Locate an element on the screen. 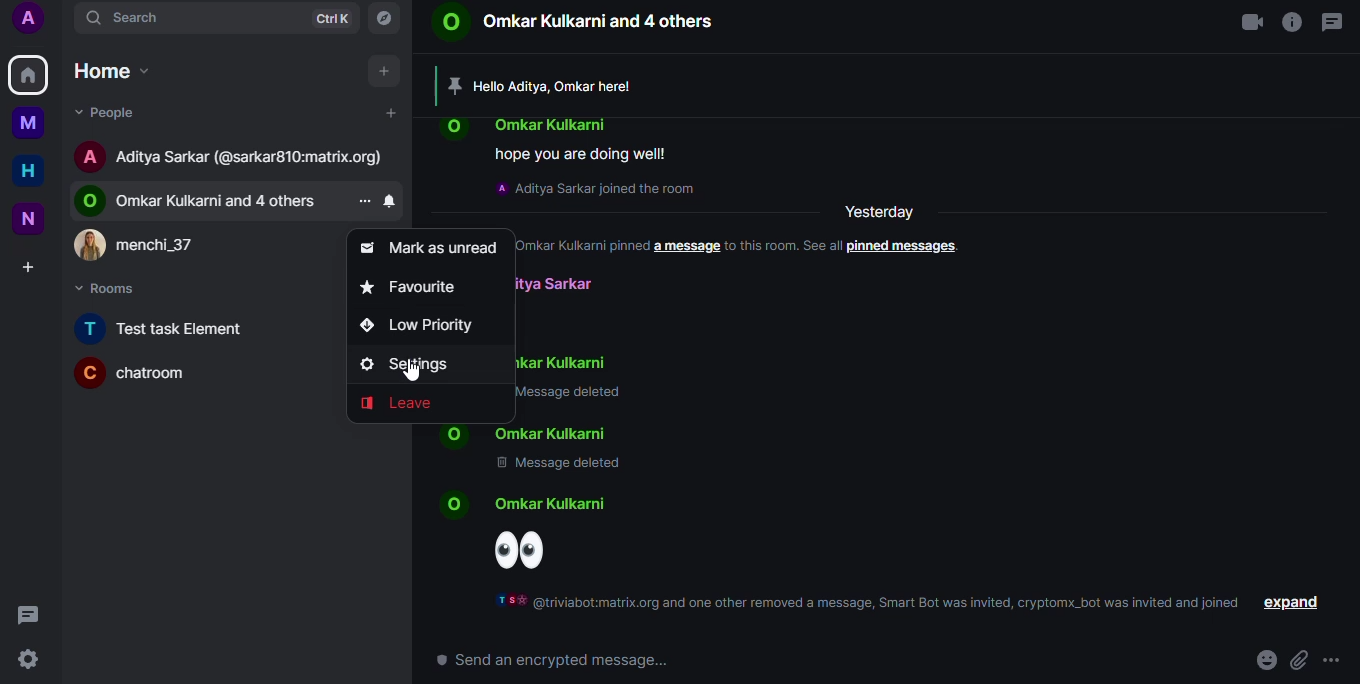 This screenshot has height=684, width=1360. h is located at coordinates (35, 172).